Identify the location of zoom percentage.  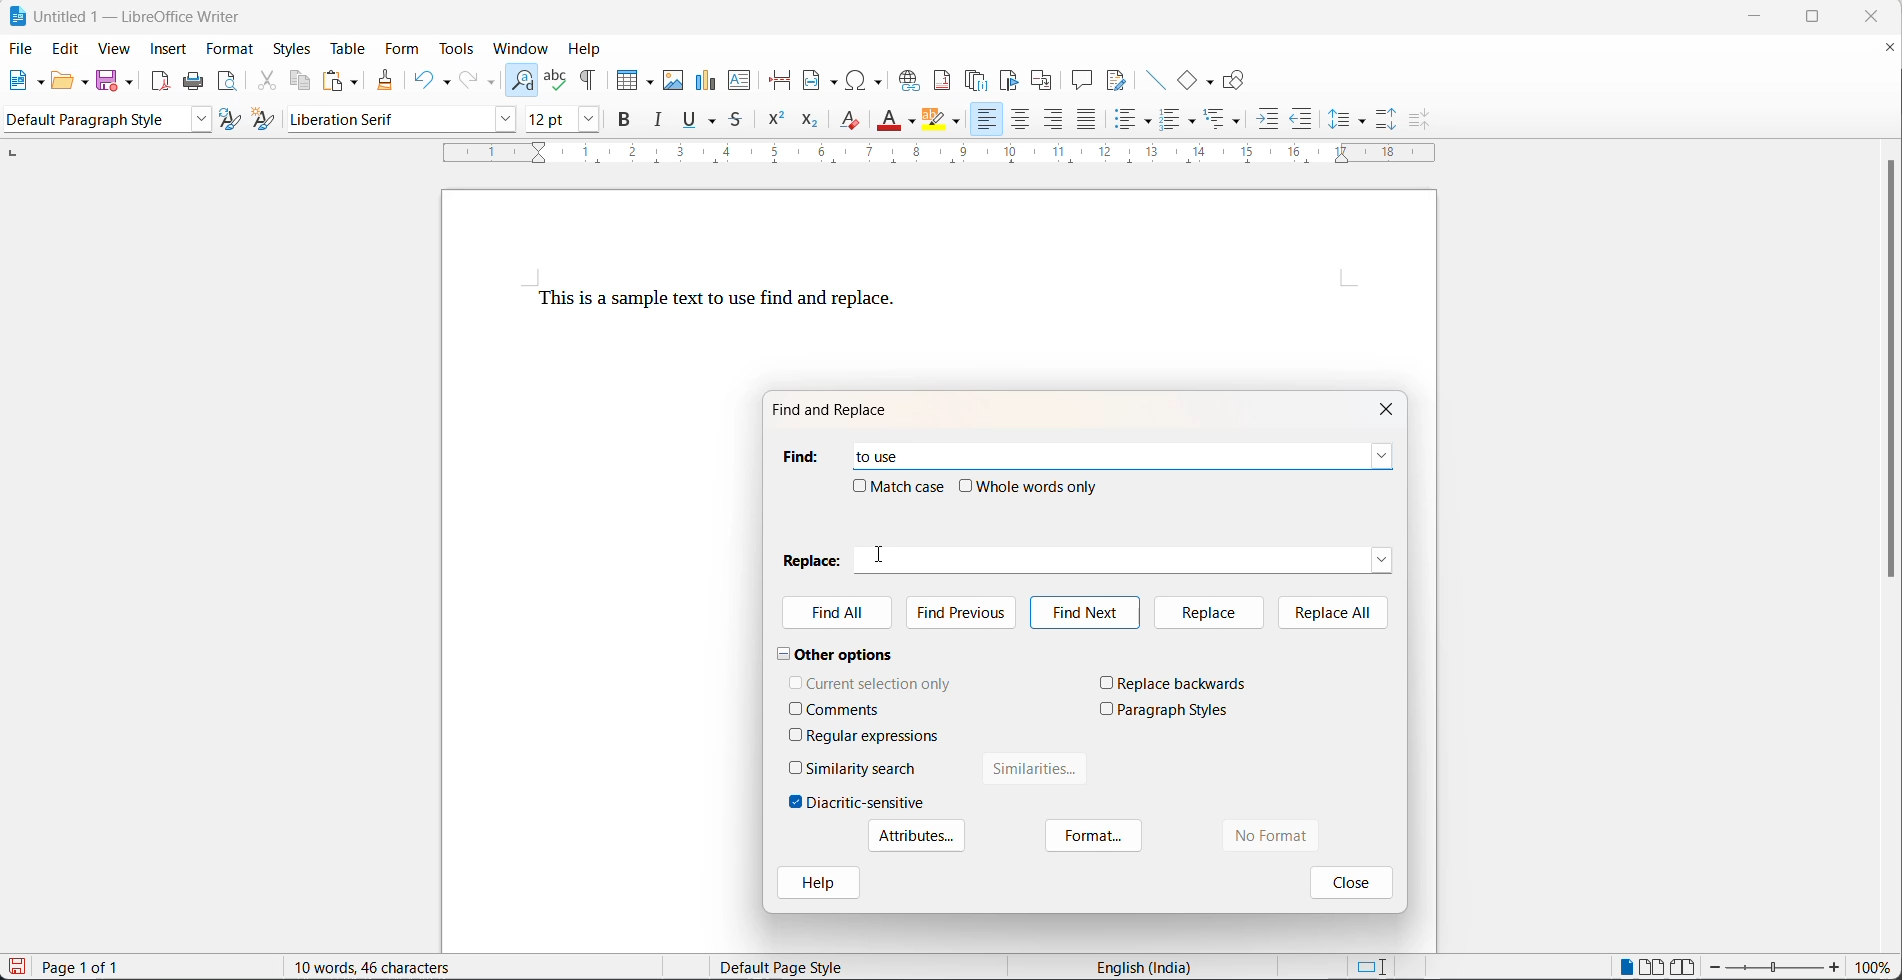
(1877, 967).